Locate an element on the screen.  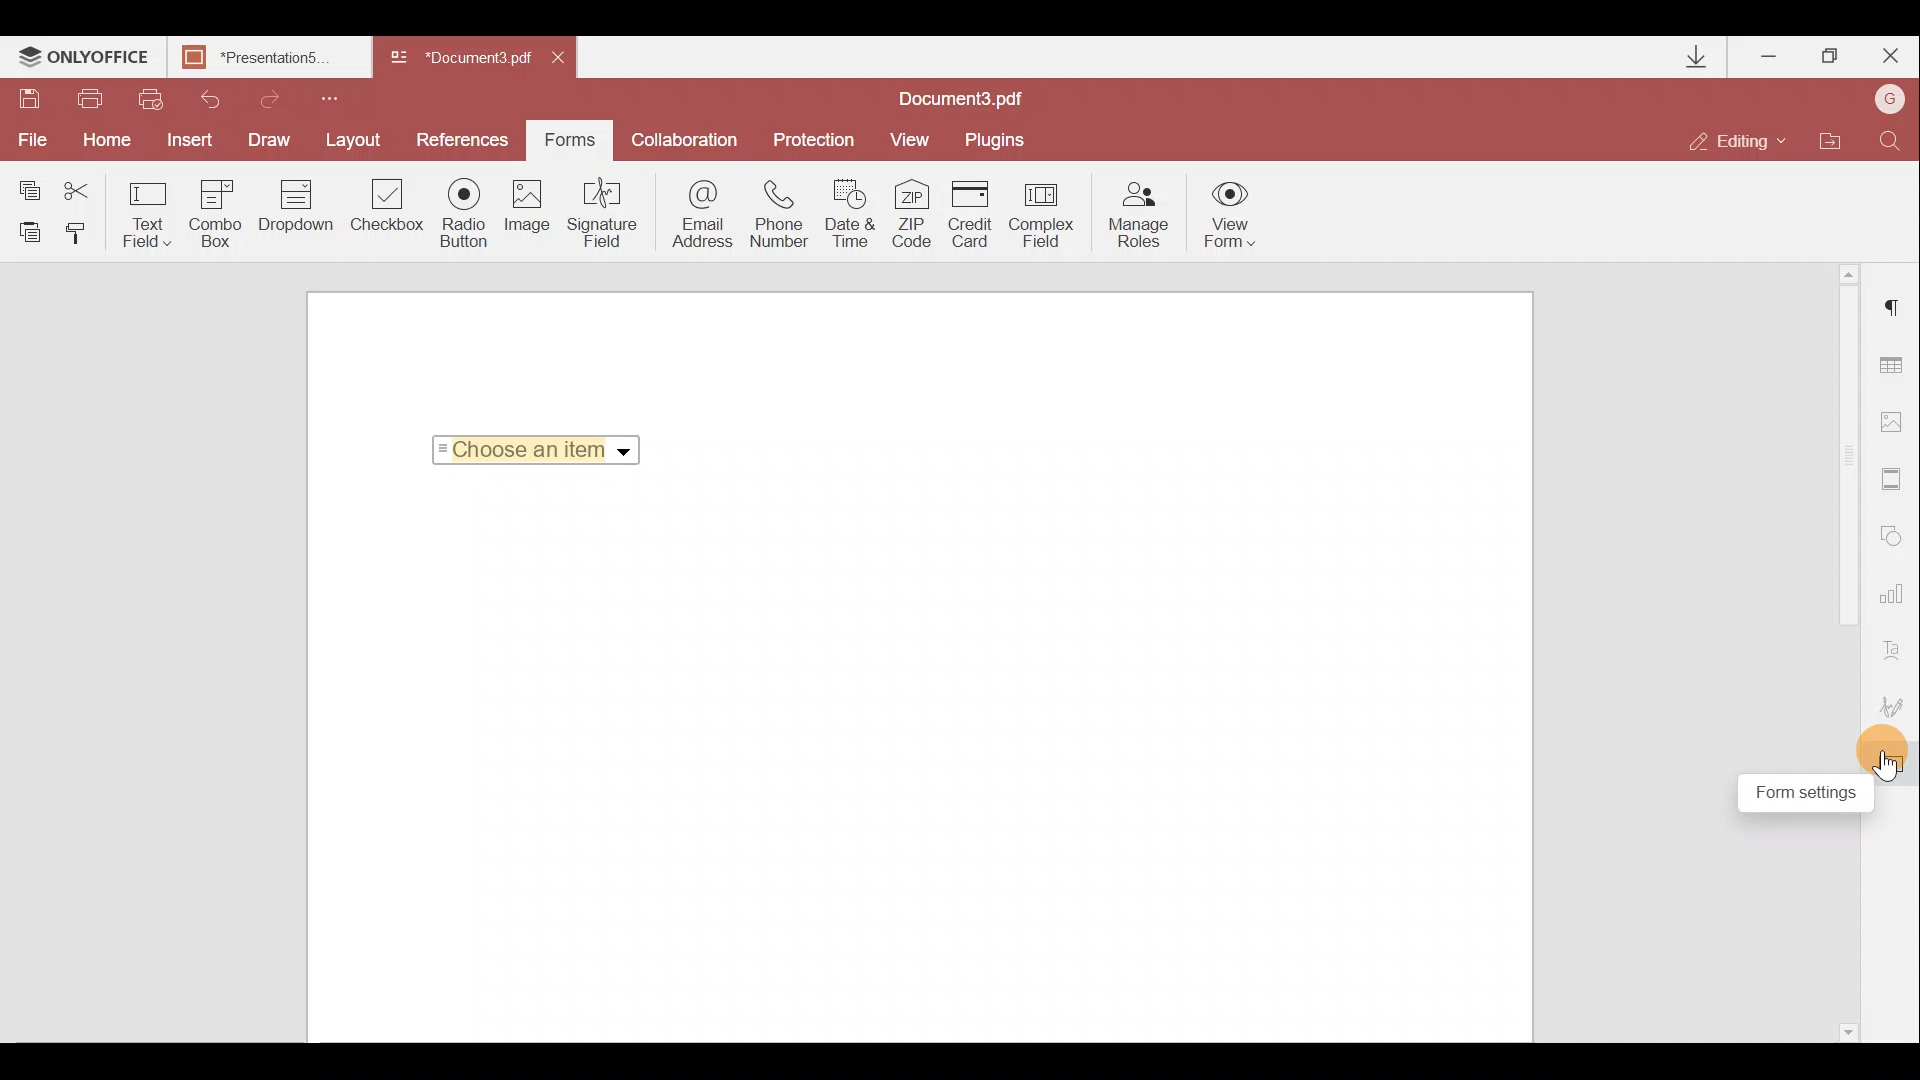
ZIP code is located at coordinates (918, 217).